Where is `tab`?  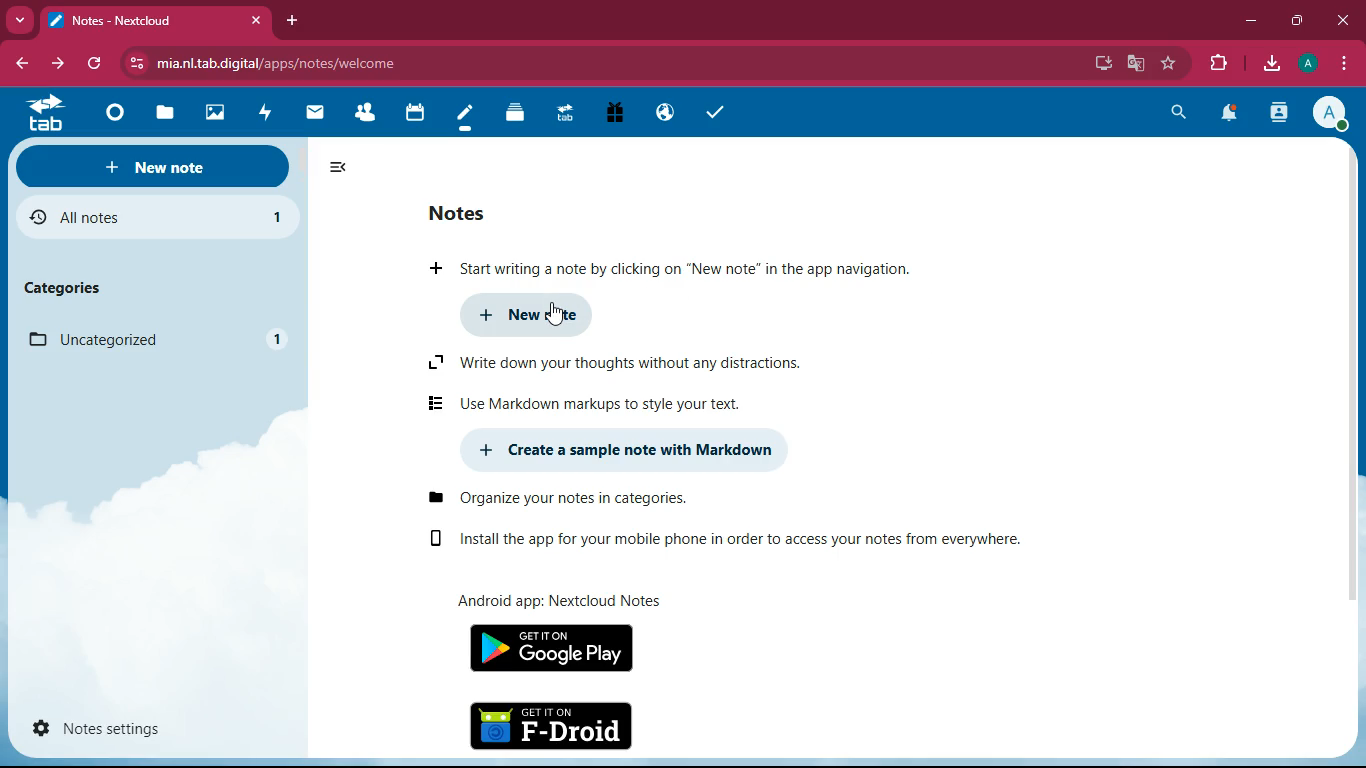
tab is located at coordinates (570, 114).